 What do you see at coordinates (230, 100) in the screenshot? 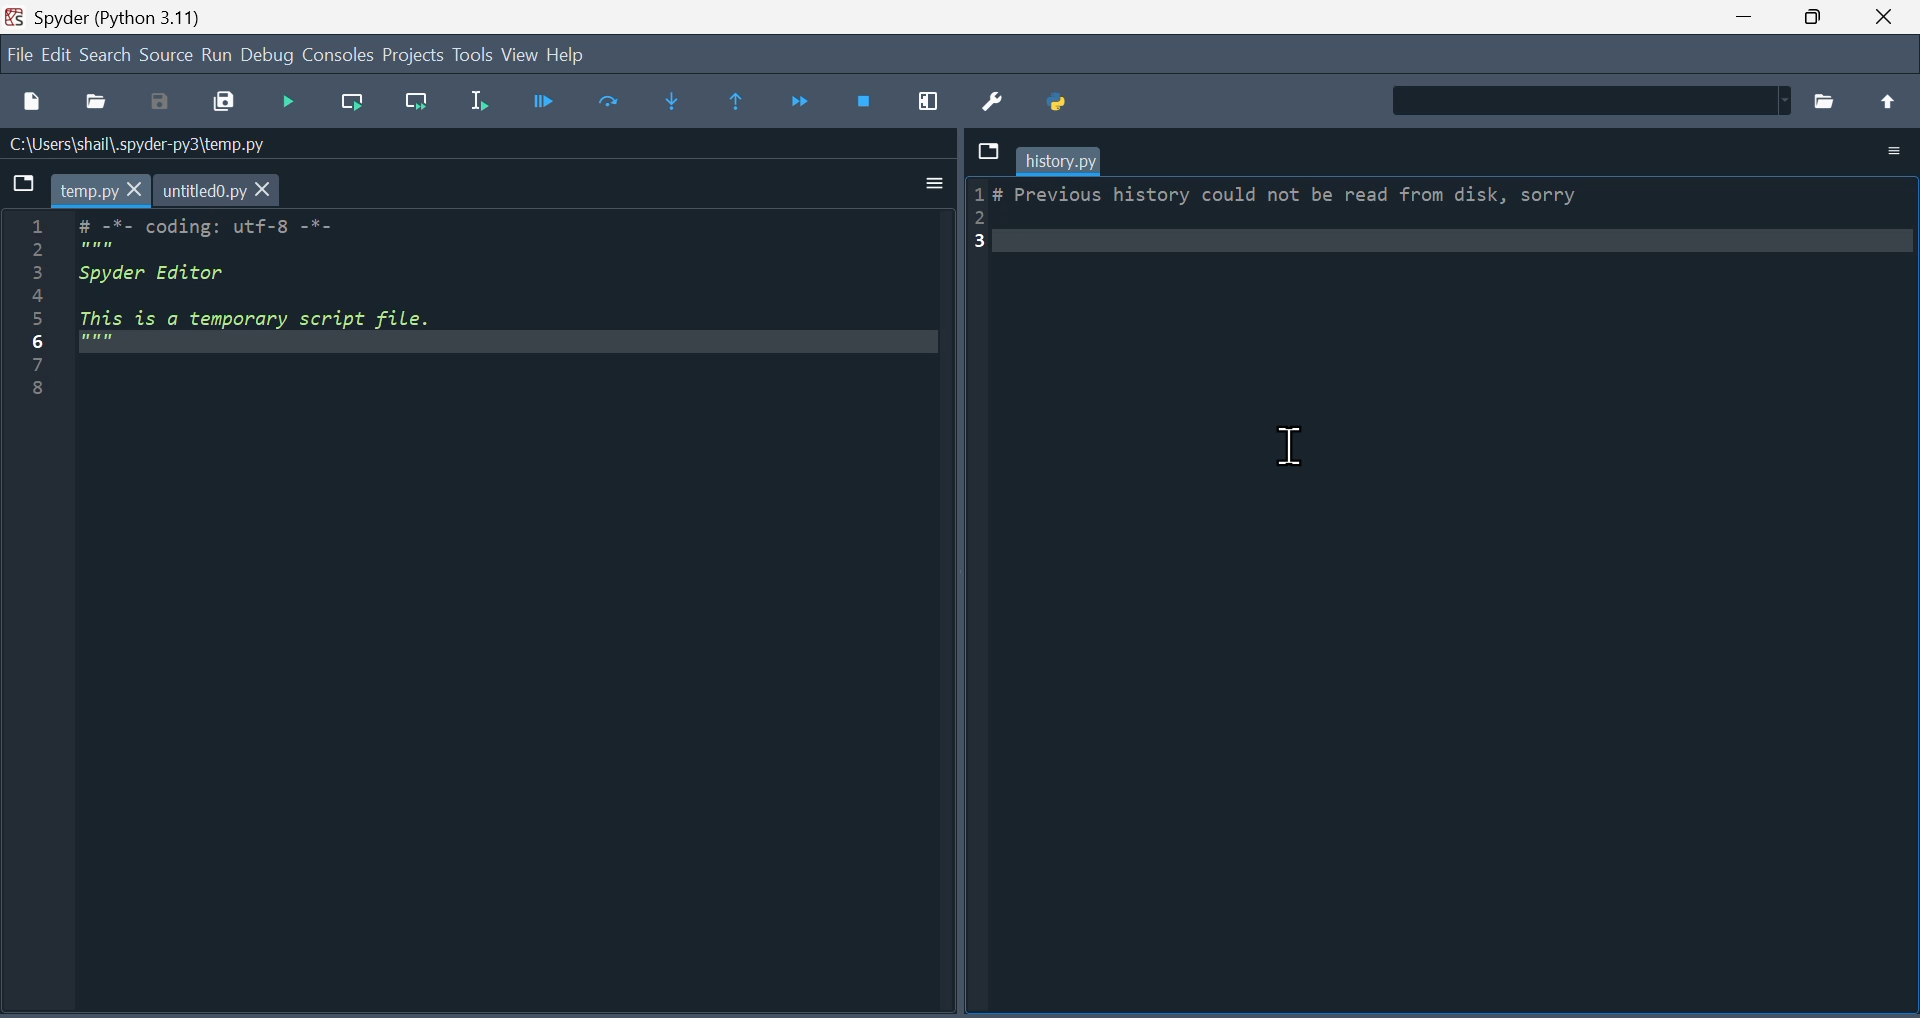
I see `Save all` at bounding box center [230, 100].